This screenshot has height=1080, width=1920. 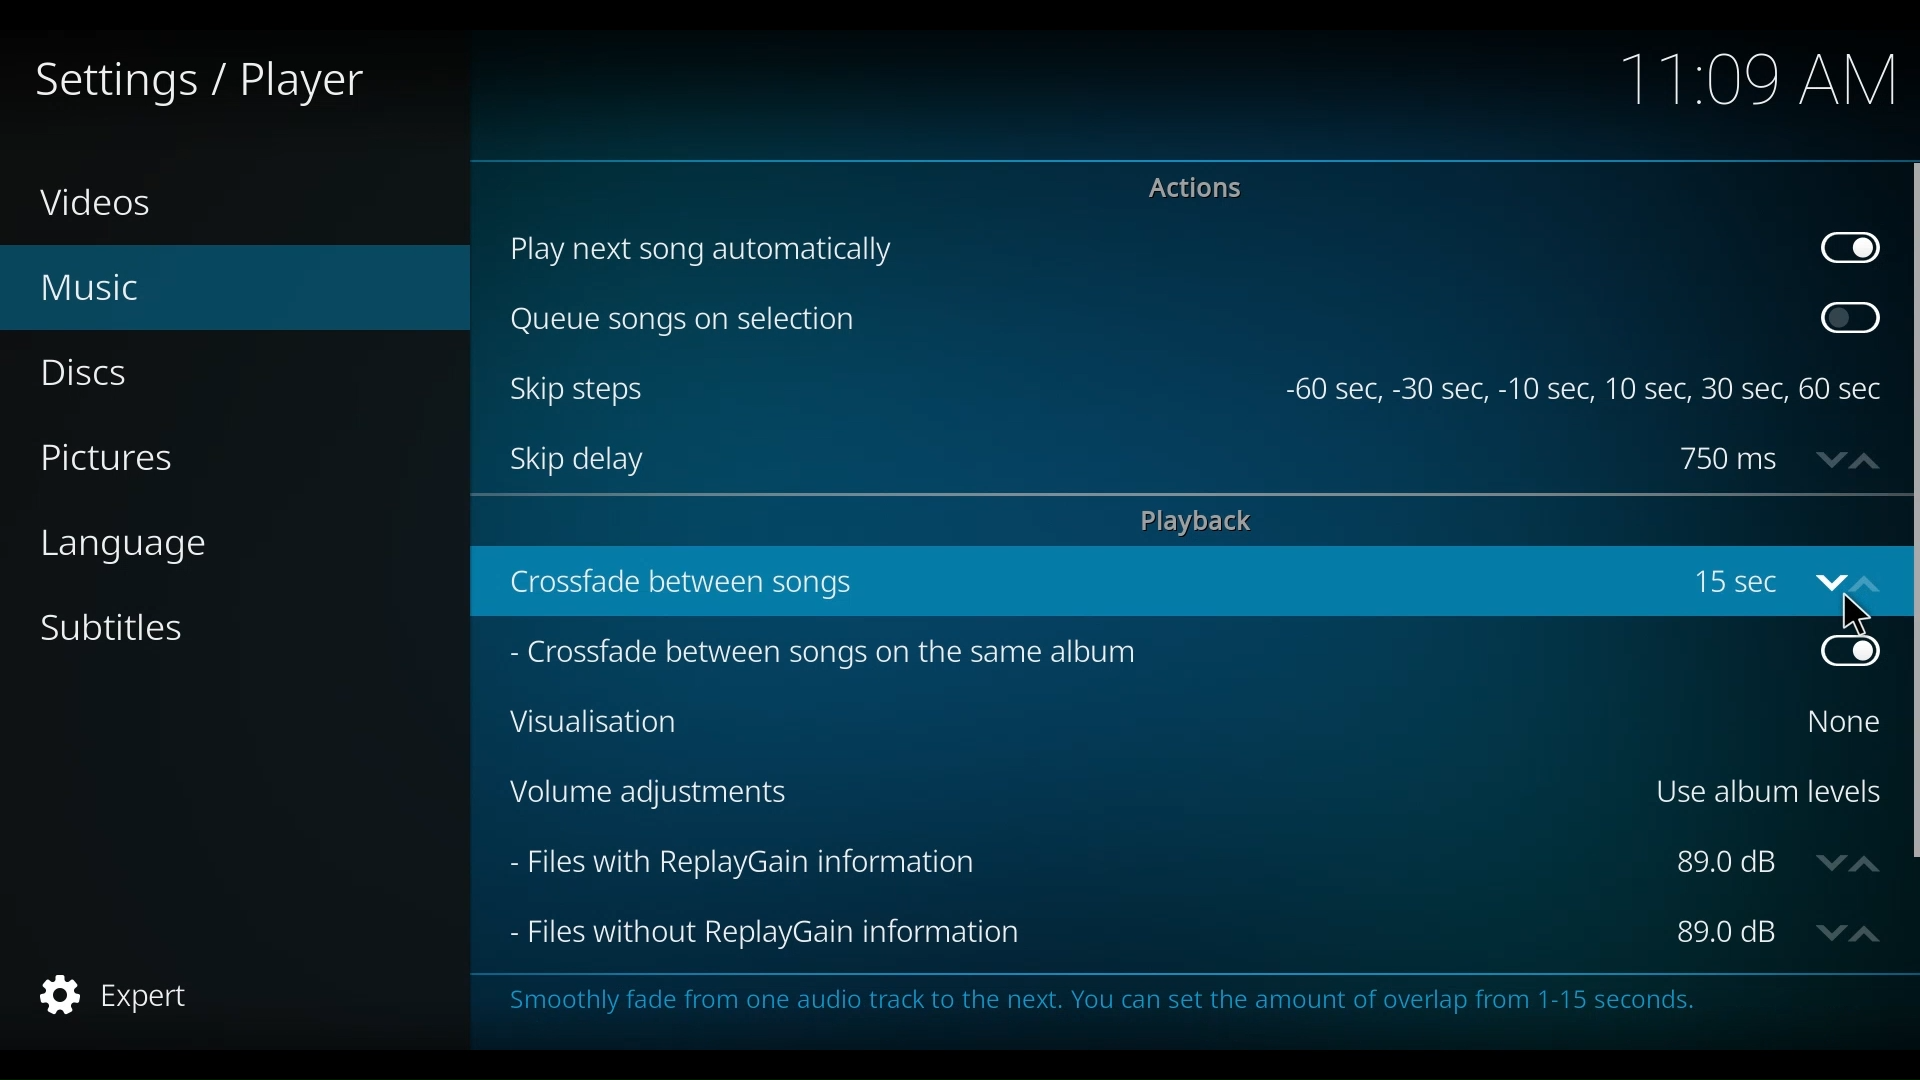 I want to click on Skip delay, so click(x=1076, y=459).